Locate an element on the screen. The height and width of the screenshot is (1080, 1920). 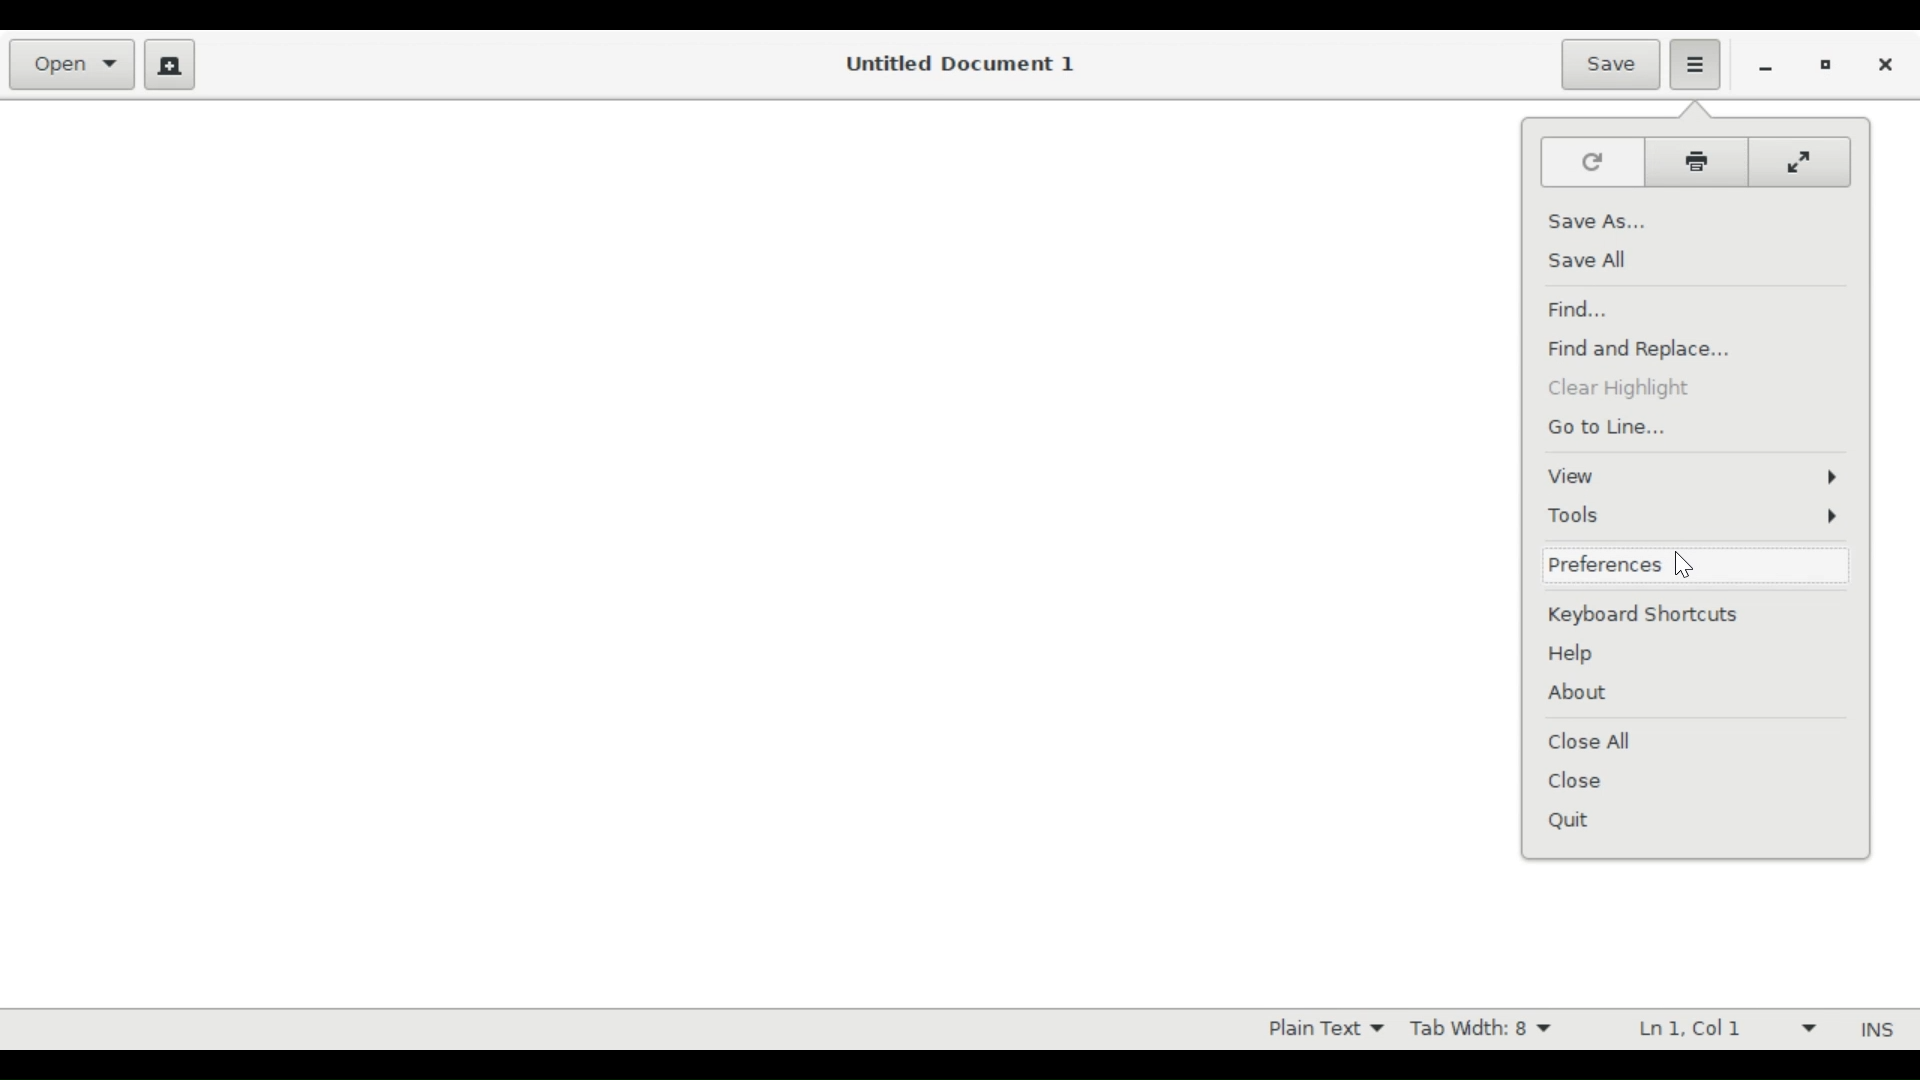
Open is located at coordinates (68, 63).